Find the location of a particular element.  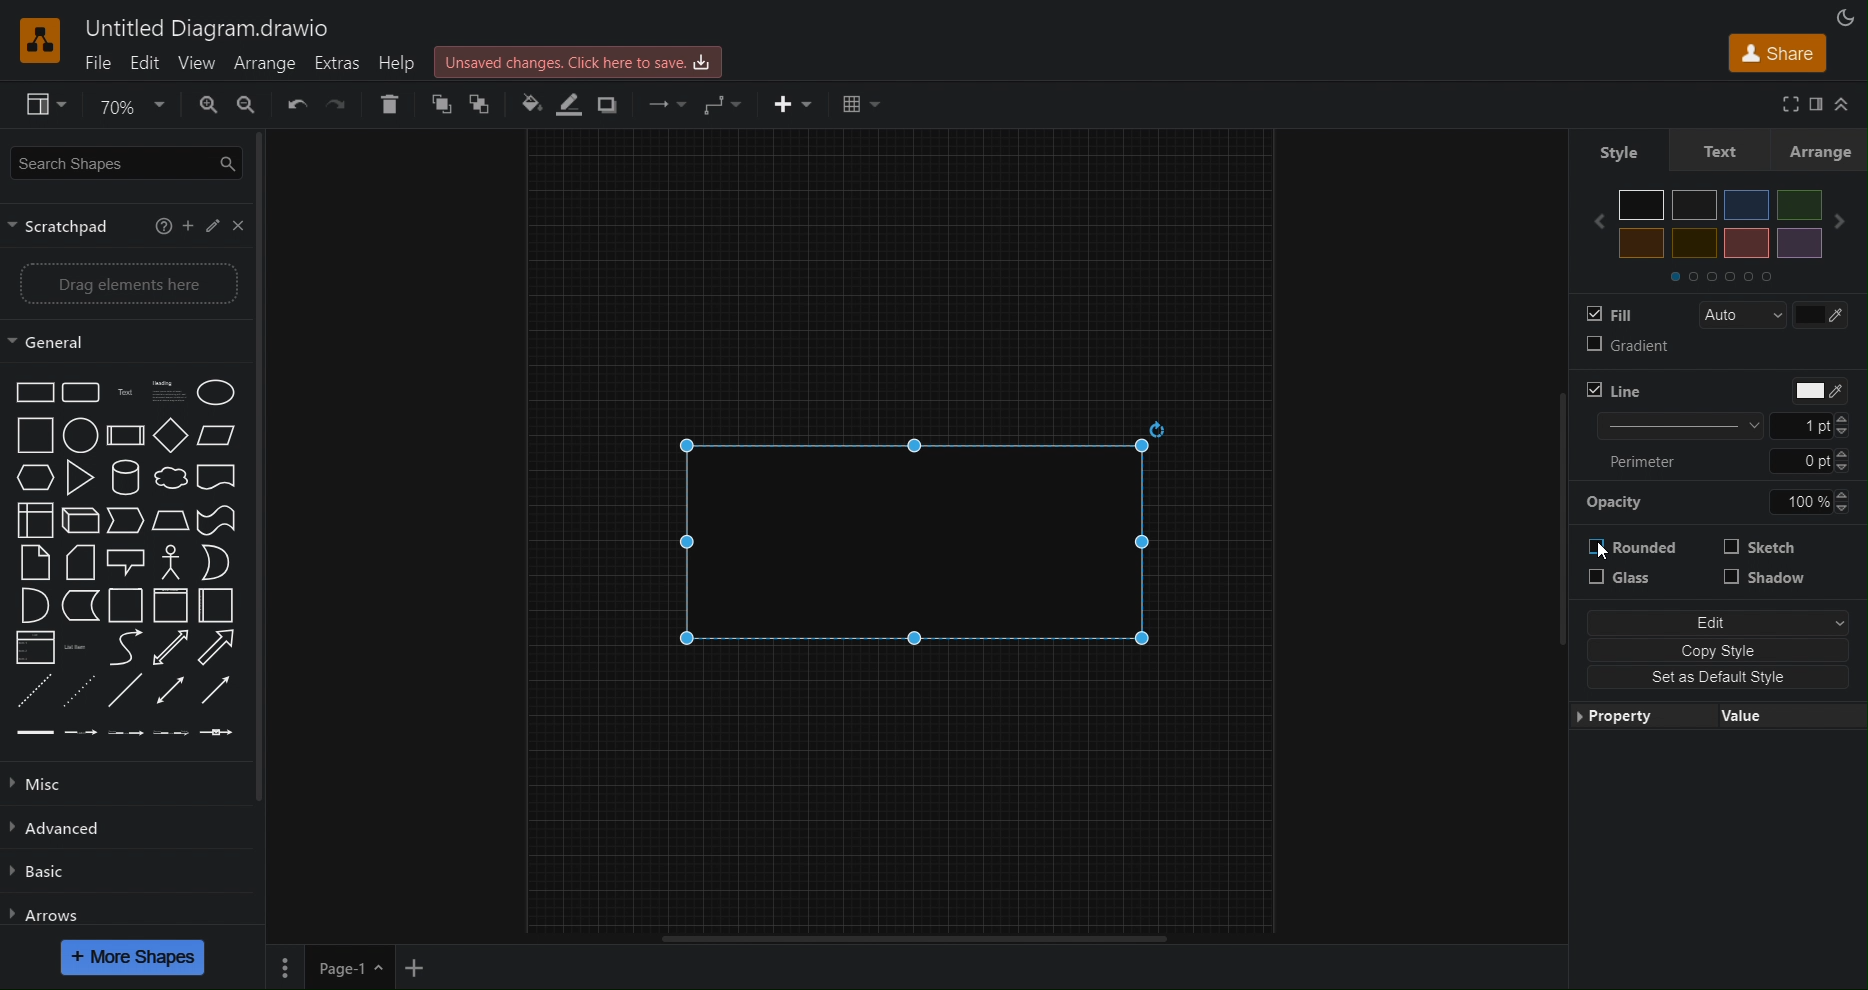

Shadow is located at coordinates (1765, 584).